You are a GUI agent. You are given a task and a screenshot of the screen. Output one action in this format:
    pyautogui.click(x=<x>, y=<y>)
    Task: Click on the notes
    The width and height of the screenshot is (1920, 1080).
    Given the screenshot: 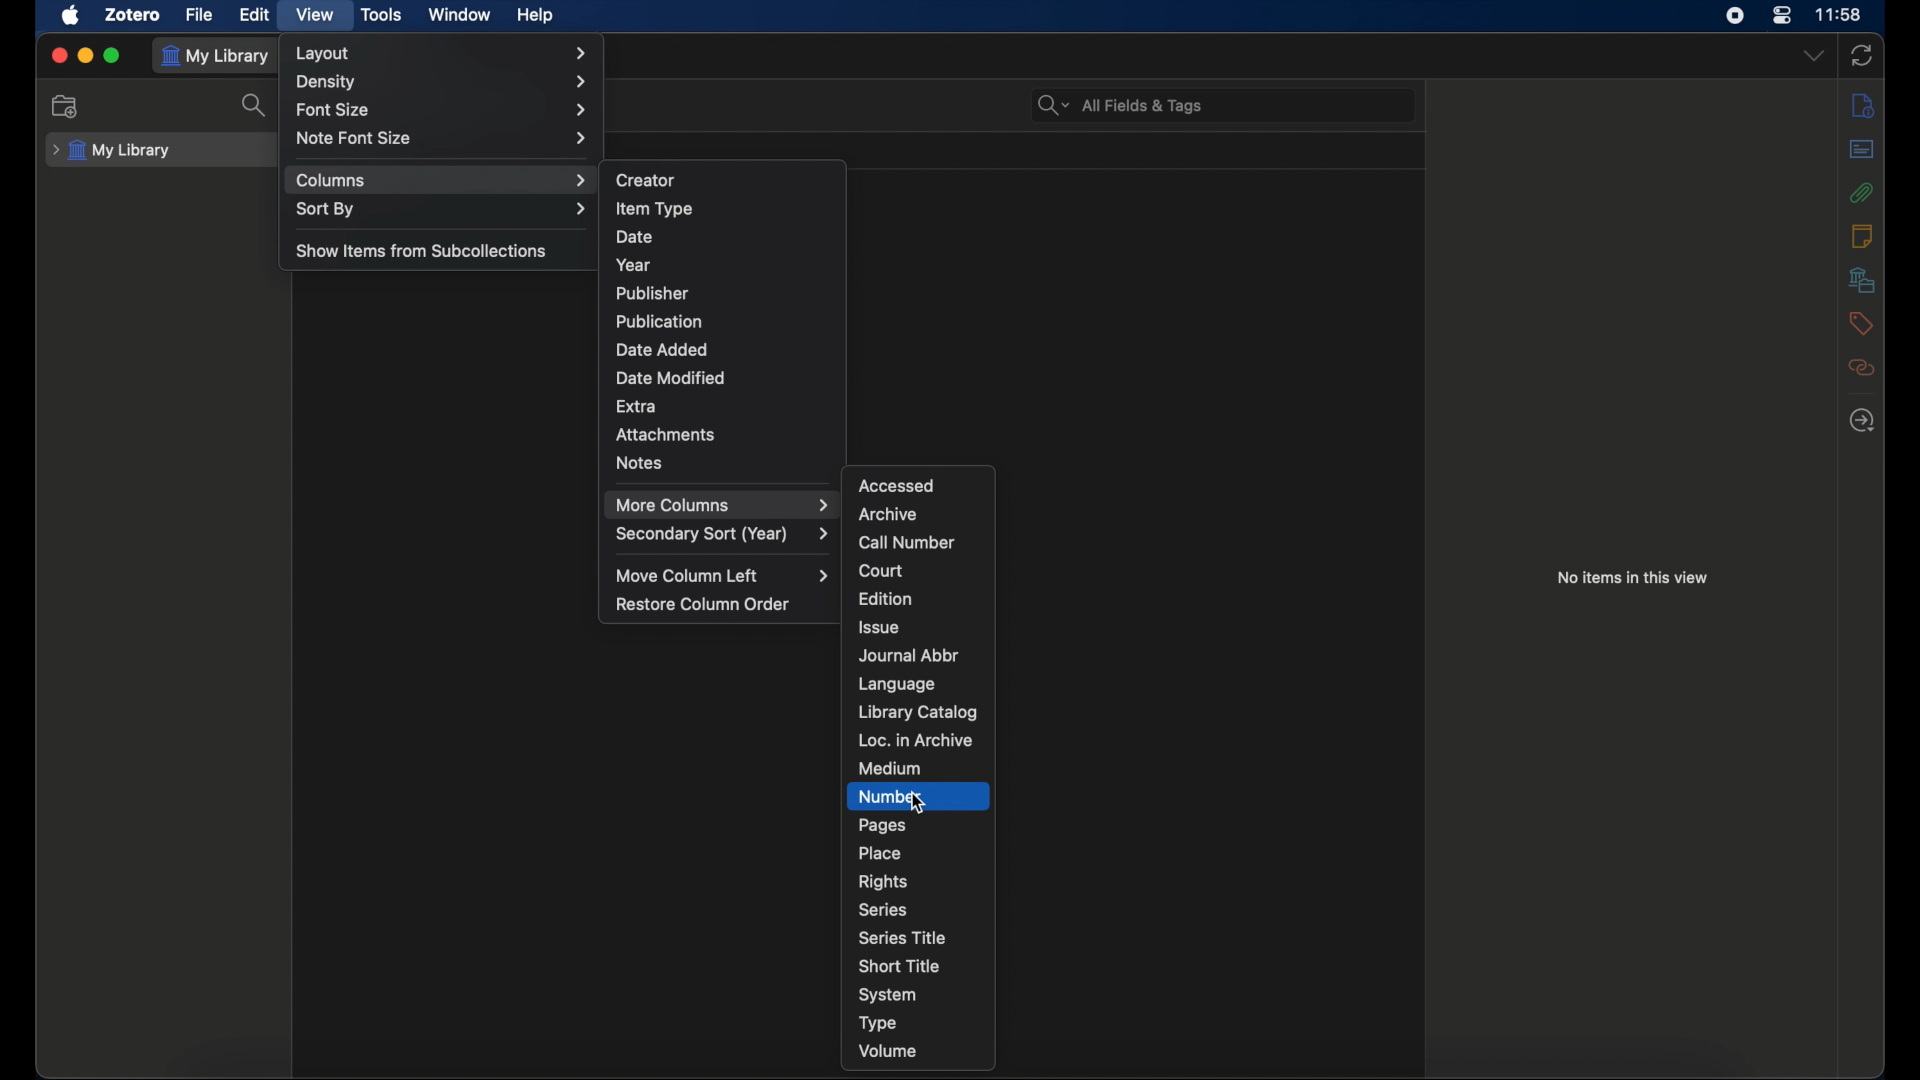 What is the action you would take?
    pyautogui.click(x=638, y=463)
    